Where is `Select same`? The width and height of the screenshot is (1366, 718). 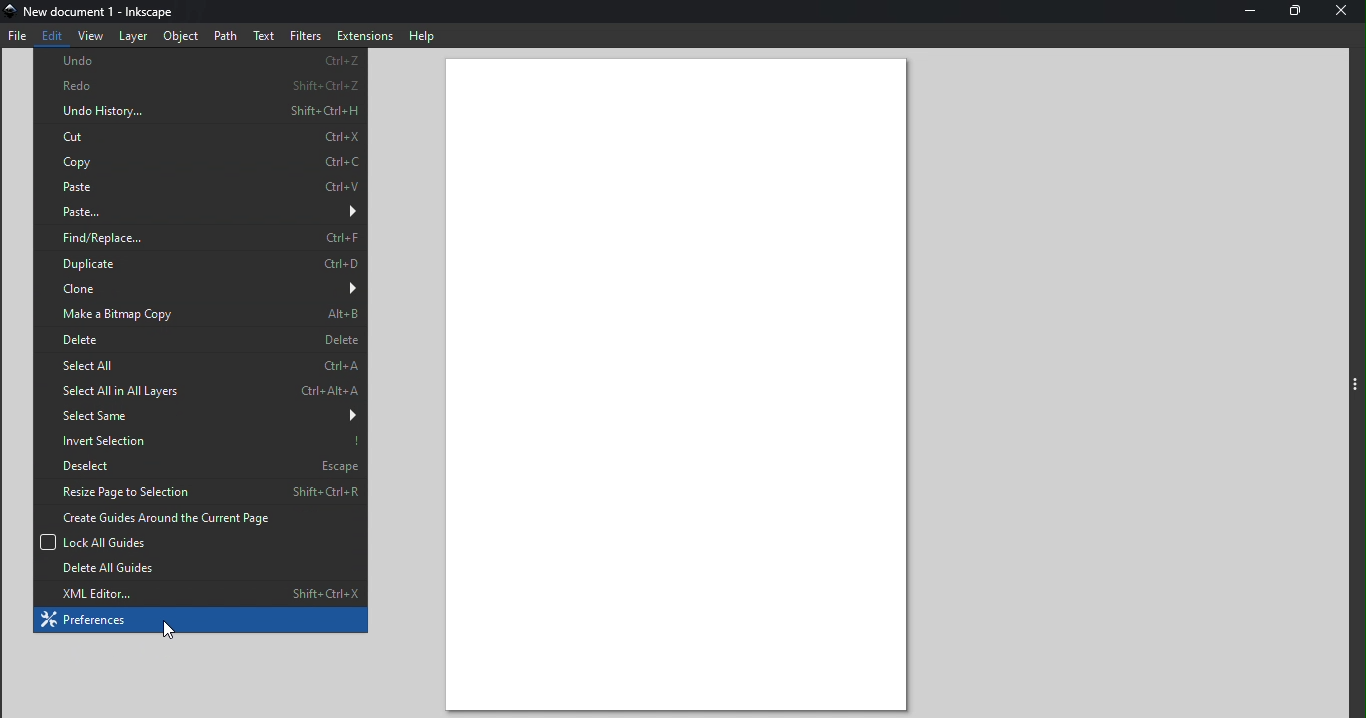
Select same is located at coordinates (201, 415).